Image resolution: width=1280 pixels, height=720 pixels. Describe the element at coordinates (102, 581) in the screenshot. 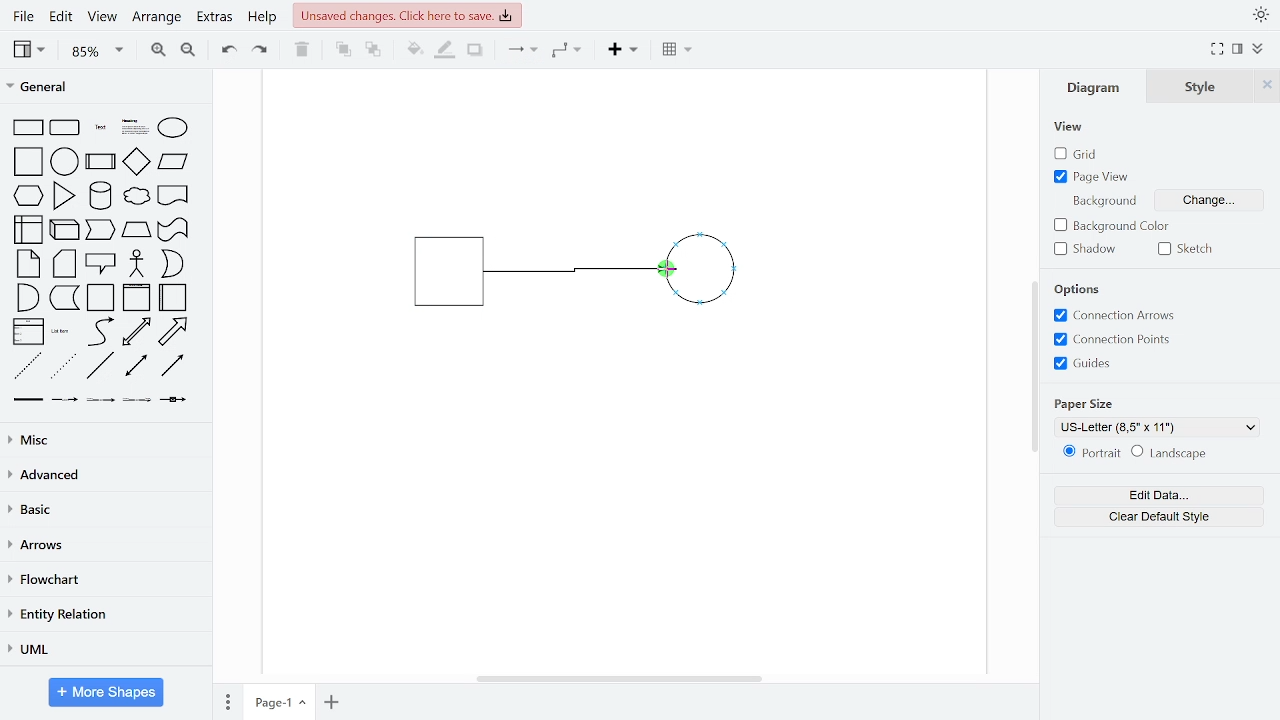

I see `flowchart` at that location.